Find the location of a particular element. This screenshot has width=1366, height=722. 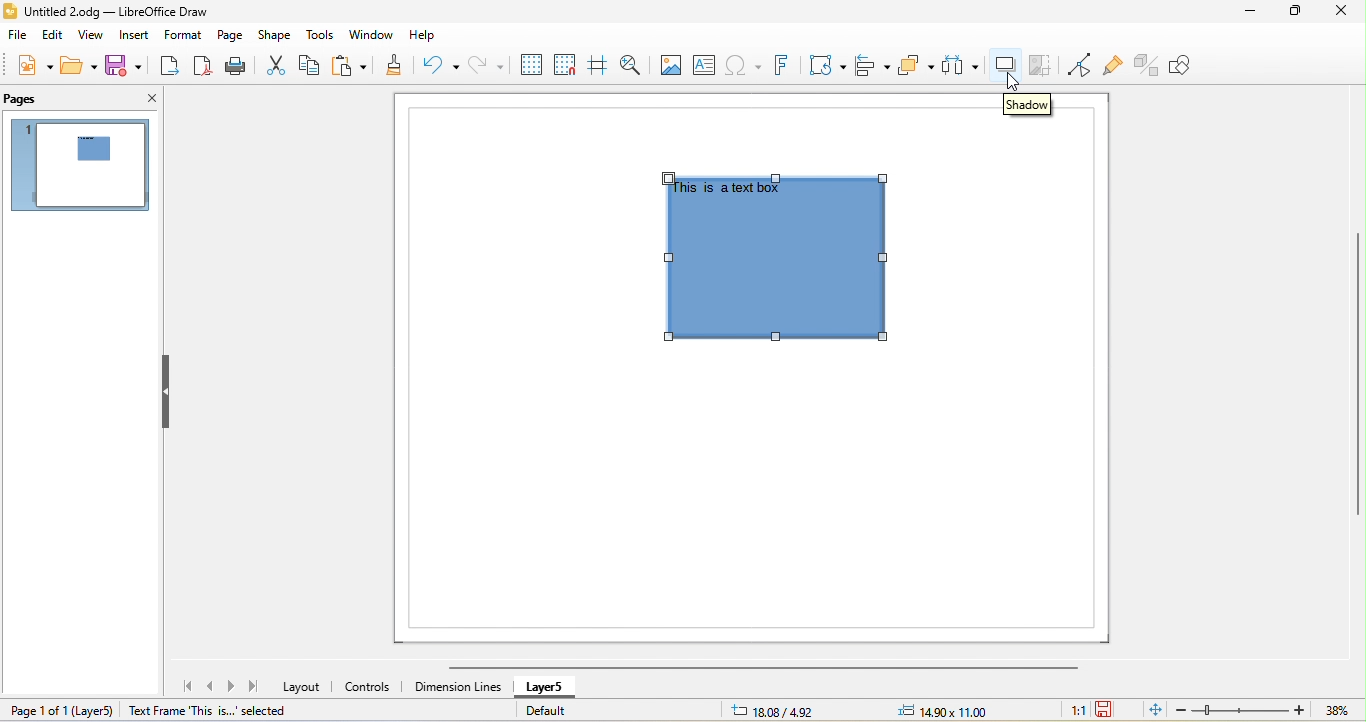

save is located at coordinates (127, 65).